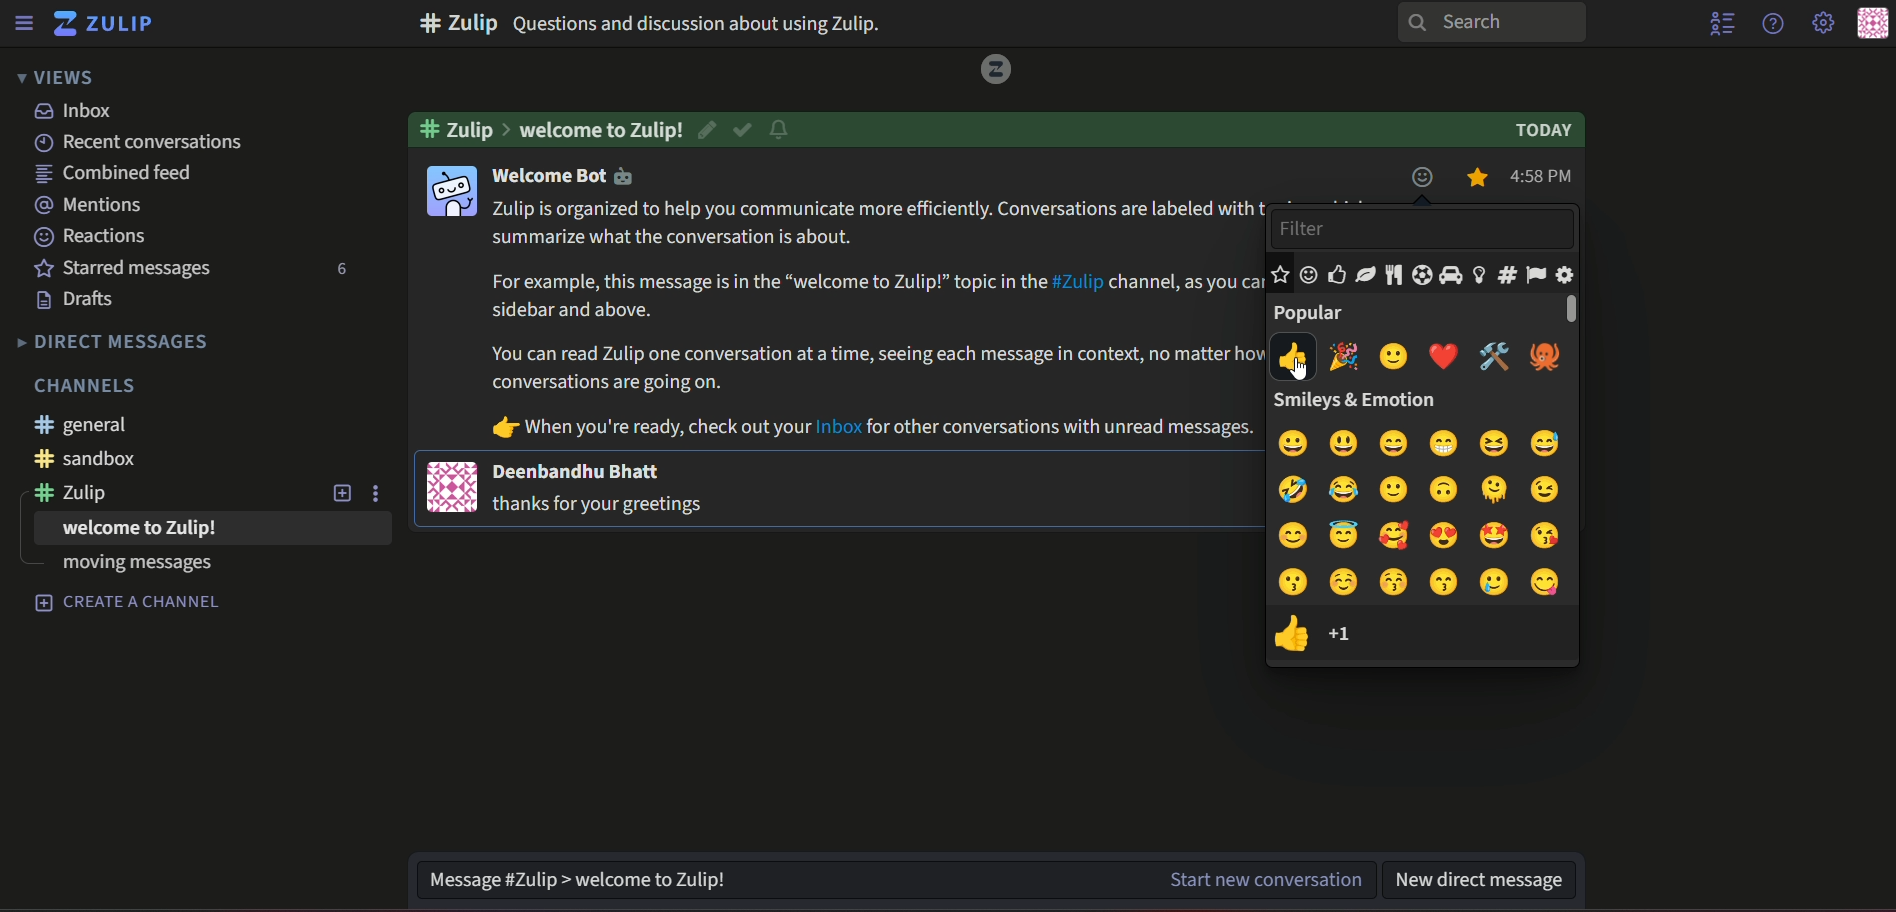  I want to click on number, so click(1353, 635).